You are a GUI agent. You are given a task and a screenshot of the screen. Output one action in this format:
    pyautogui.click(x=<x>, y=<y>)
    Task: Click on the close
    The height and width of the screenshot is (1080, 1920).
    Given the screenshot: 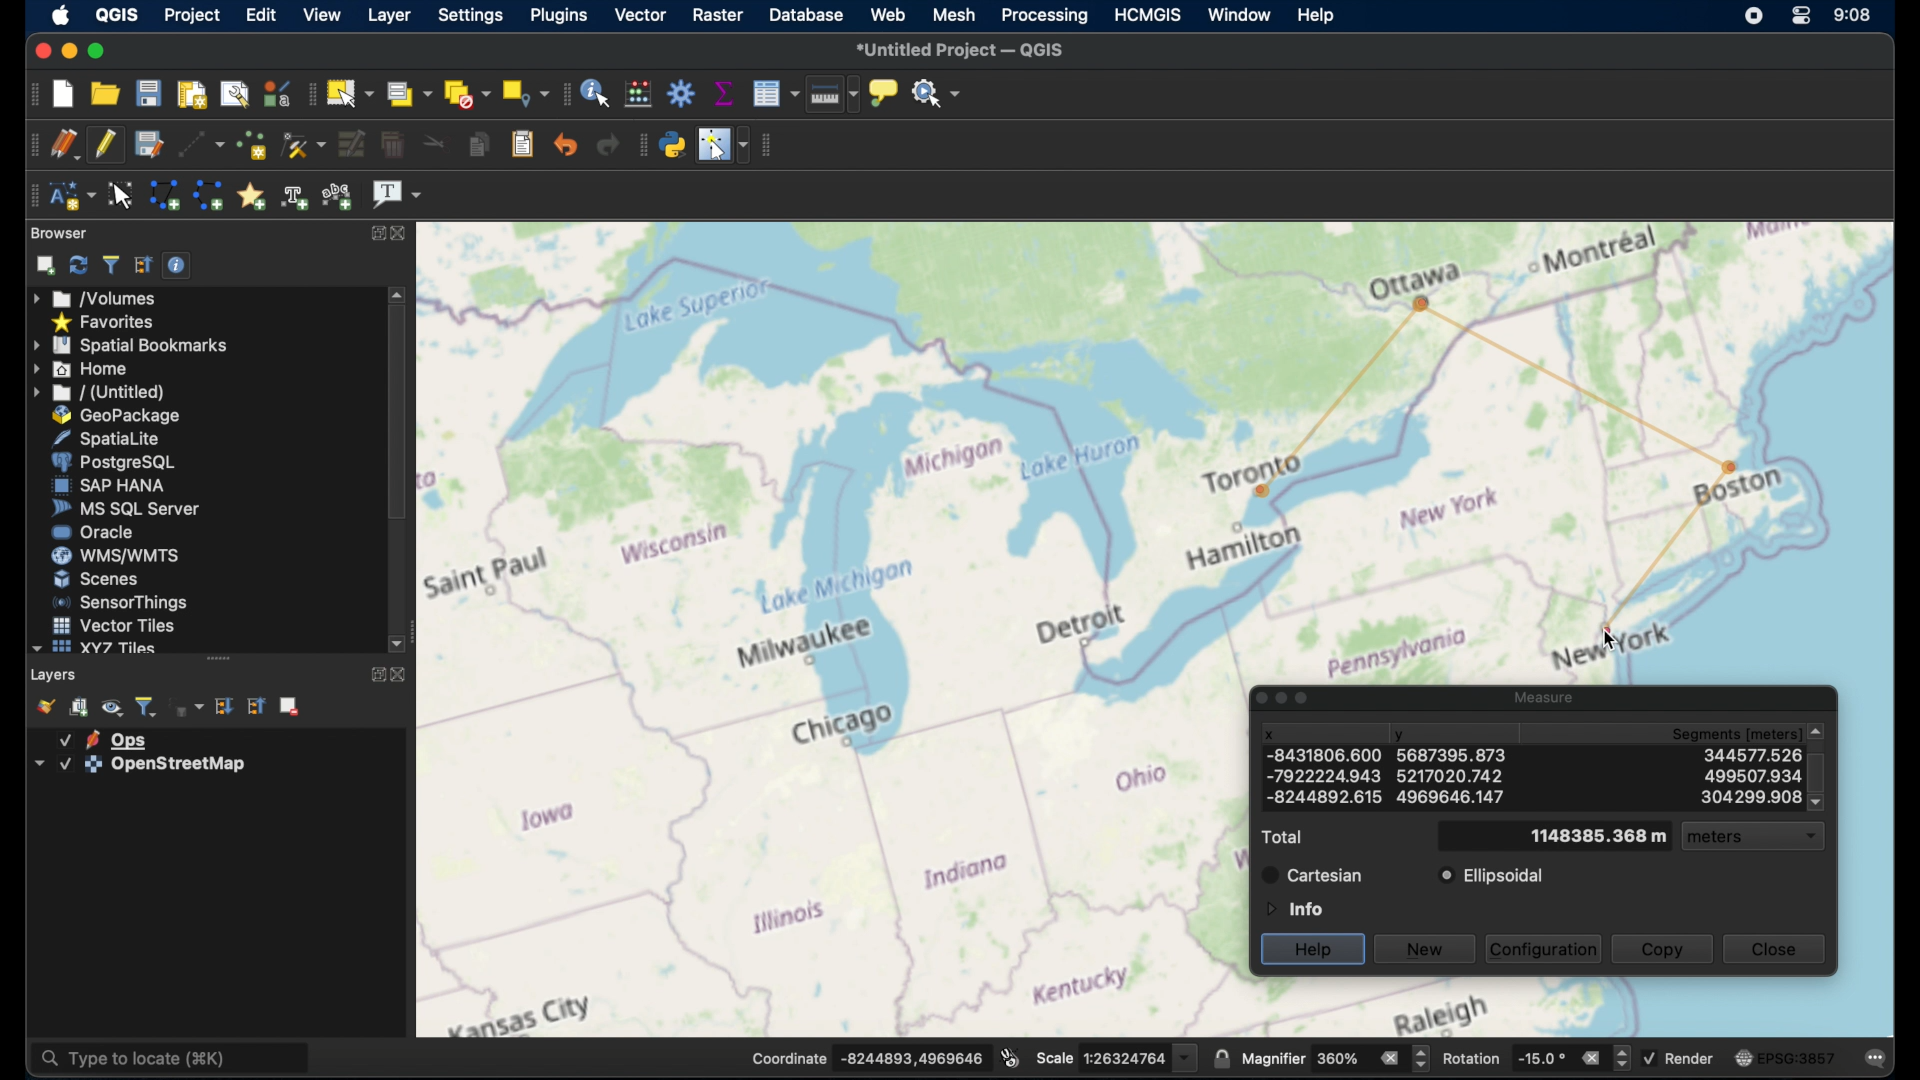 What is the action you would take?
    pyautogui.click(x=41, y=47)
    